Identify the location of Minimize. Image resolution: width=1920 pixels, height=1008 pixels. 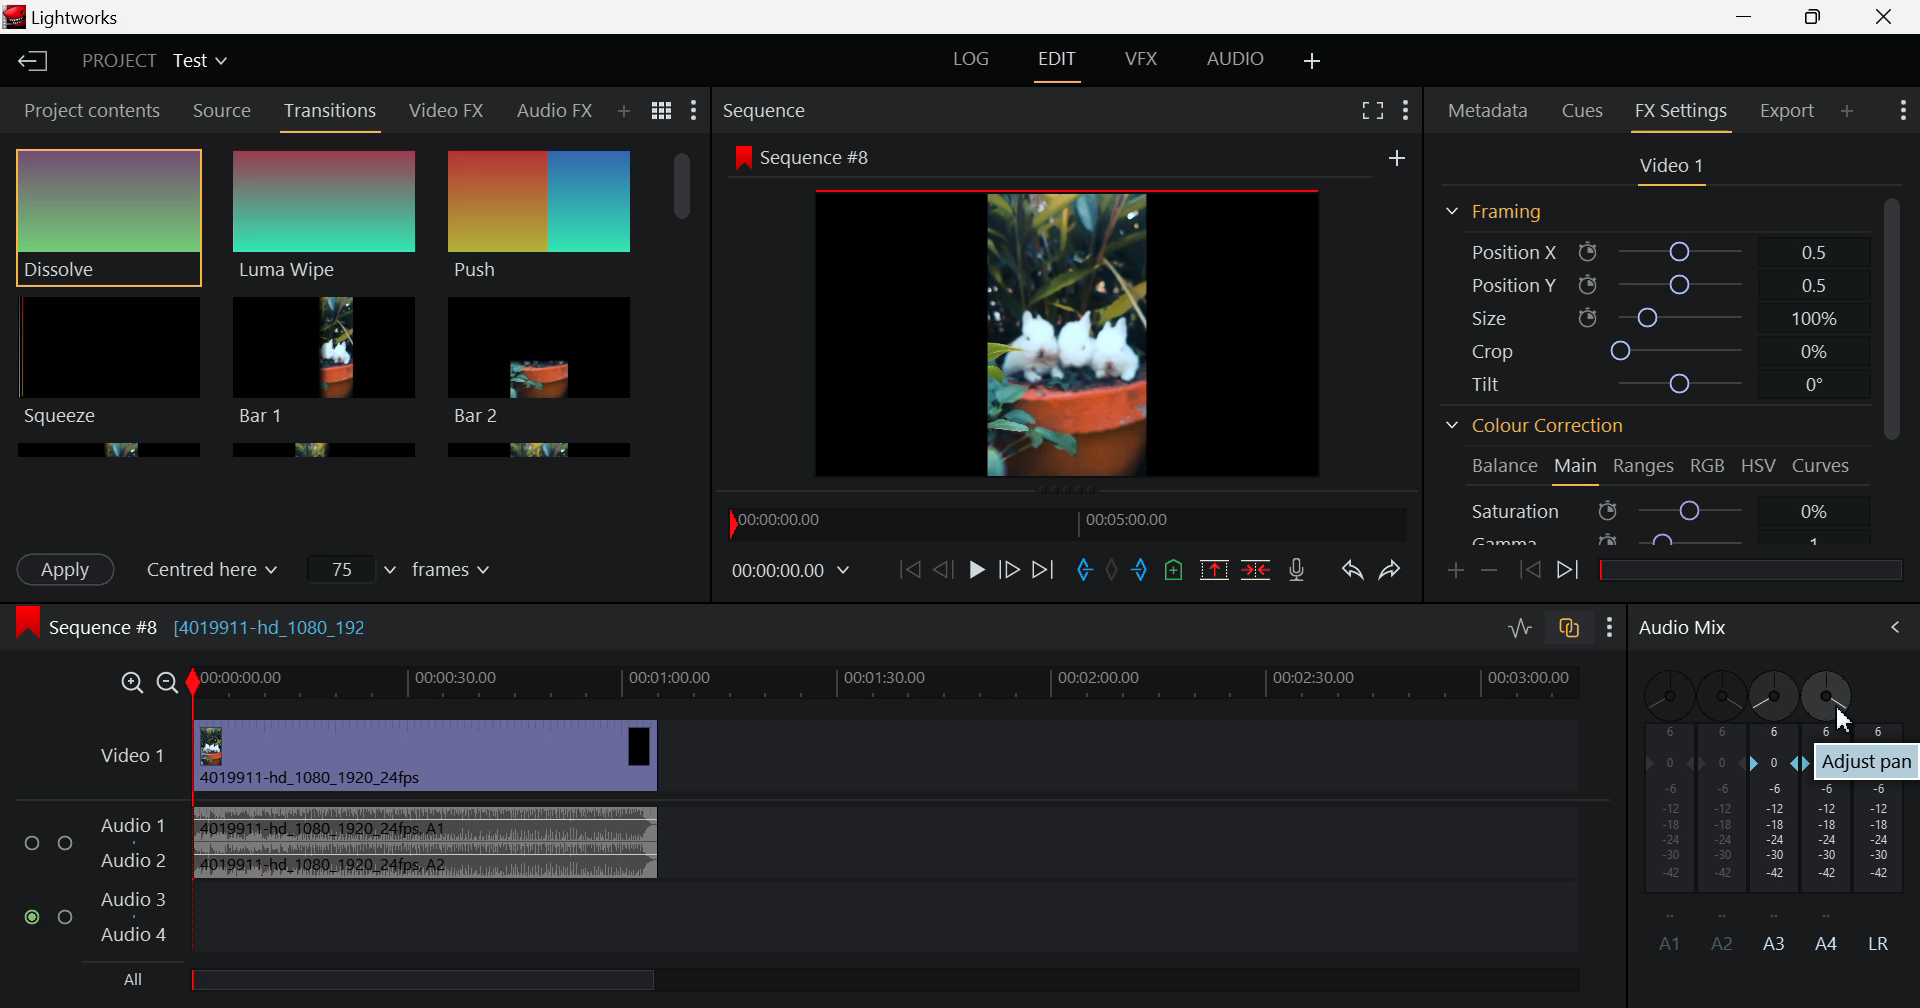
(1819, 17).